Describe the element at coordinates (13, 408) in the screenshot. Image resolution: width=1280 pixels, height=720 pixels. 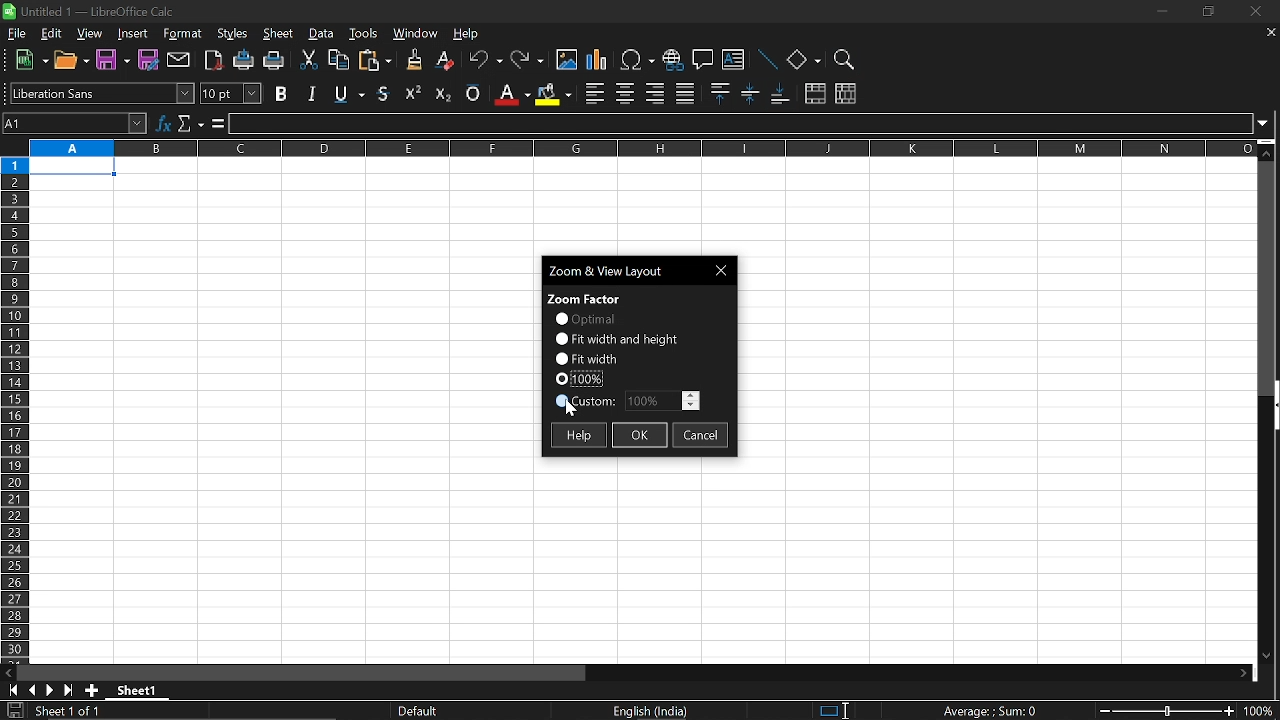
I see `rows` at that location.